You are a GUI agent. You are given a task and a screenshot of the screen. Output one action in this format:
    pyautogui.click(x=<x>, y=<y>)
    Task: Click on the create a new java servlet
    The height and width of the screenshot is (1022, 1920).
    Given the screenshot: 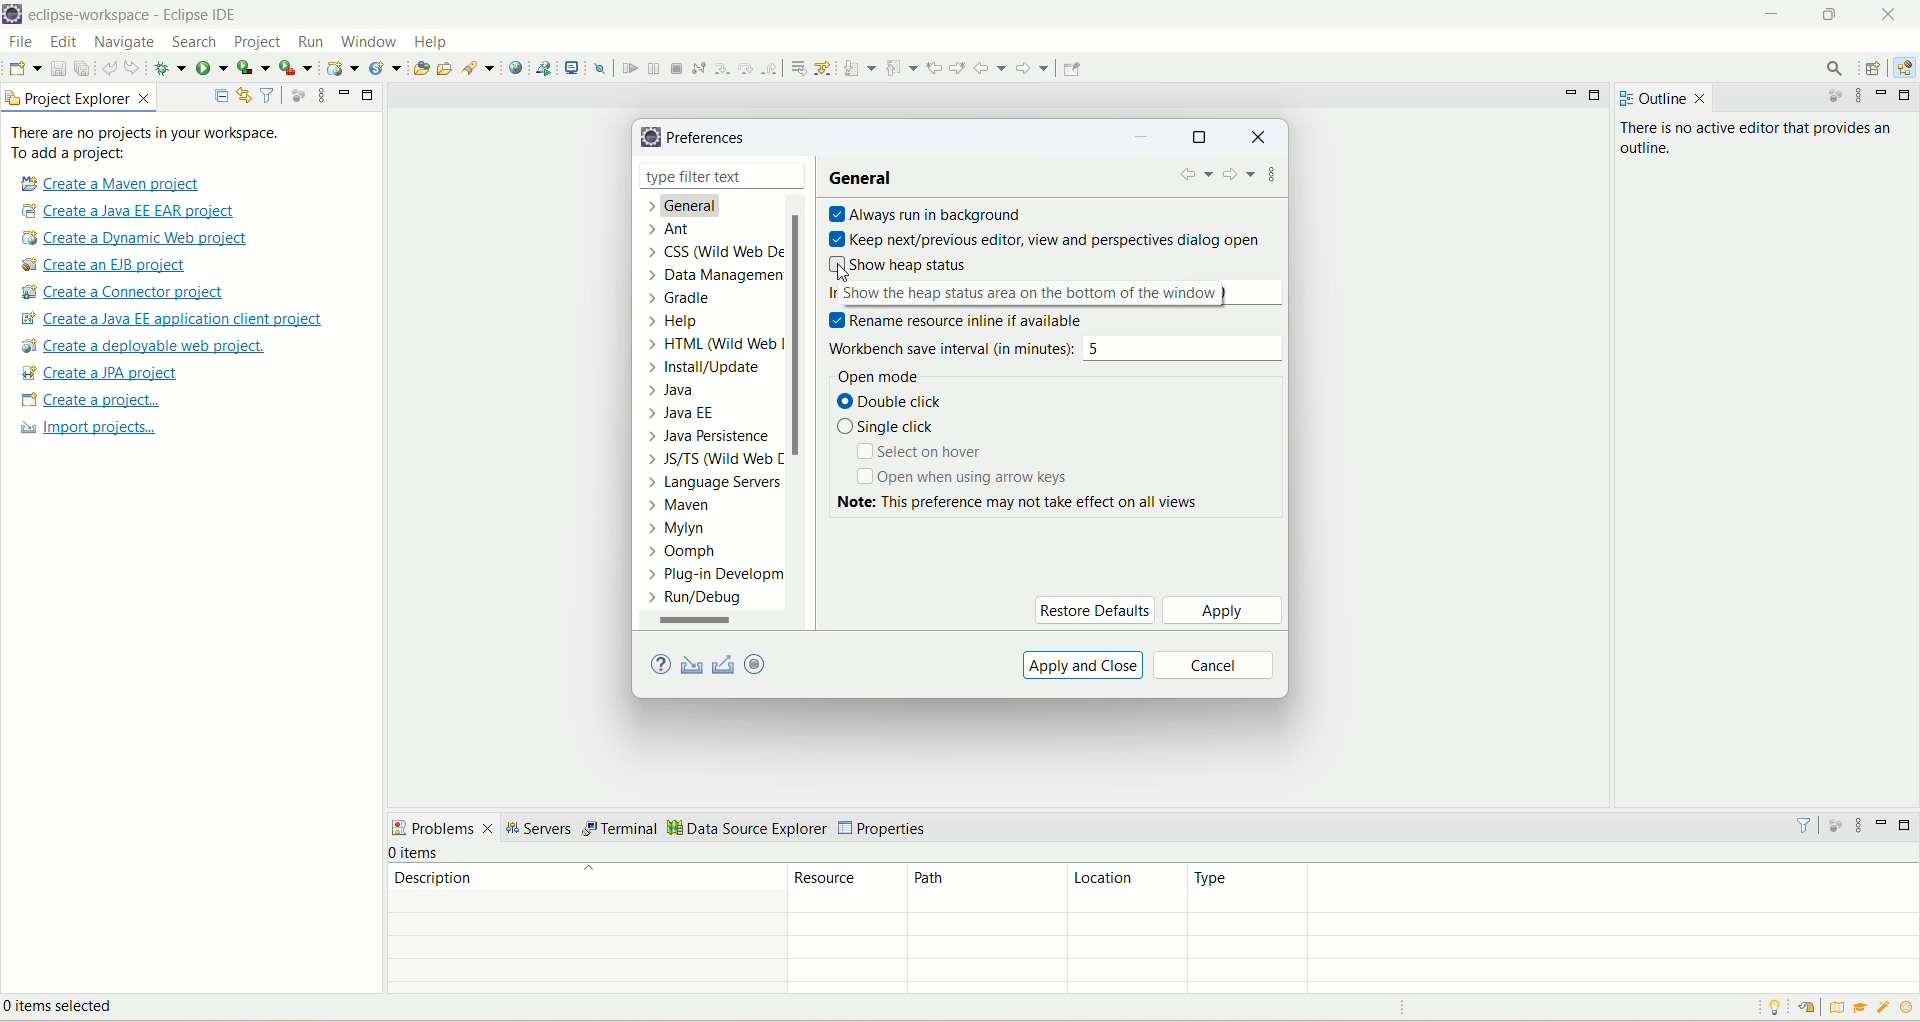 What is the action you would take?
    pyautogui.click(x=386, y=69)
    